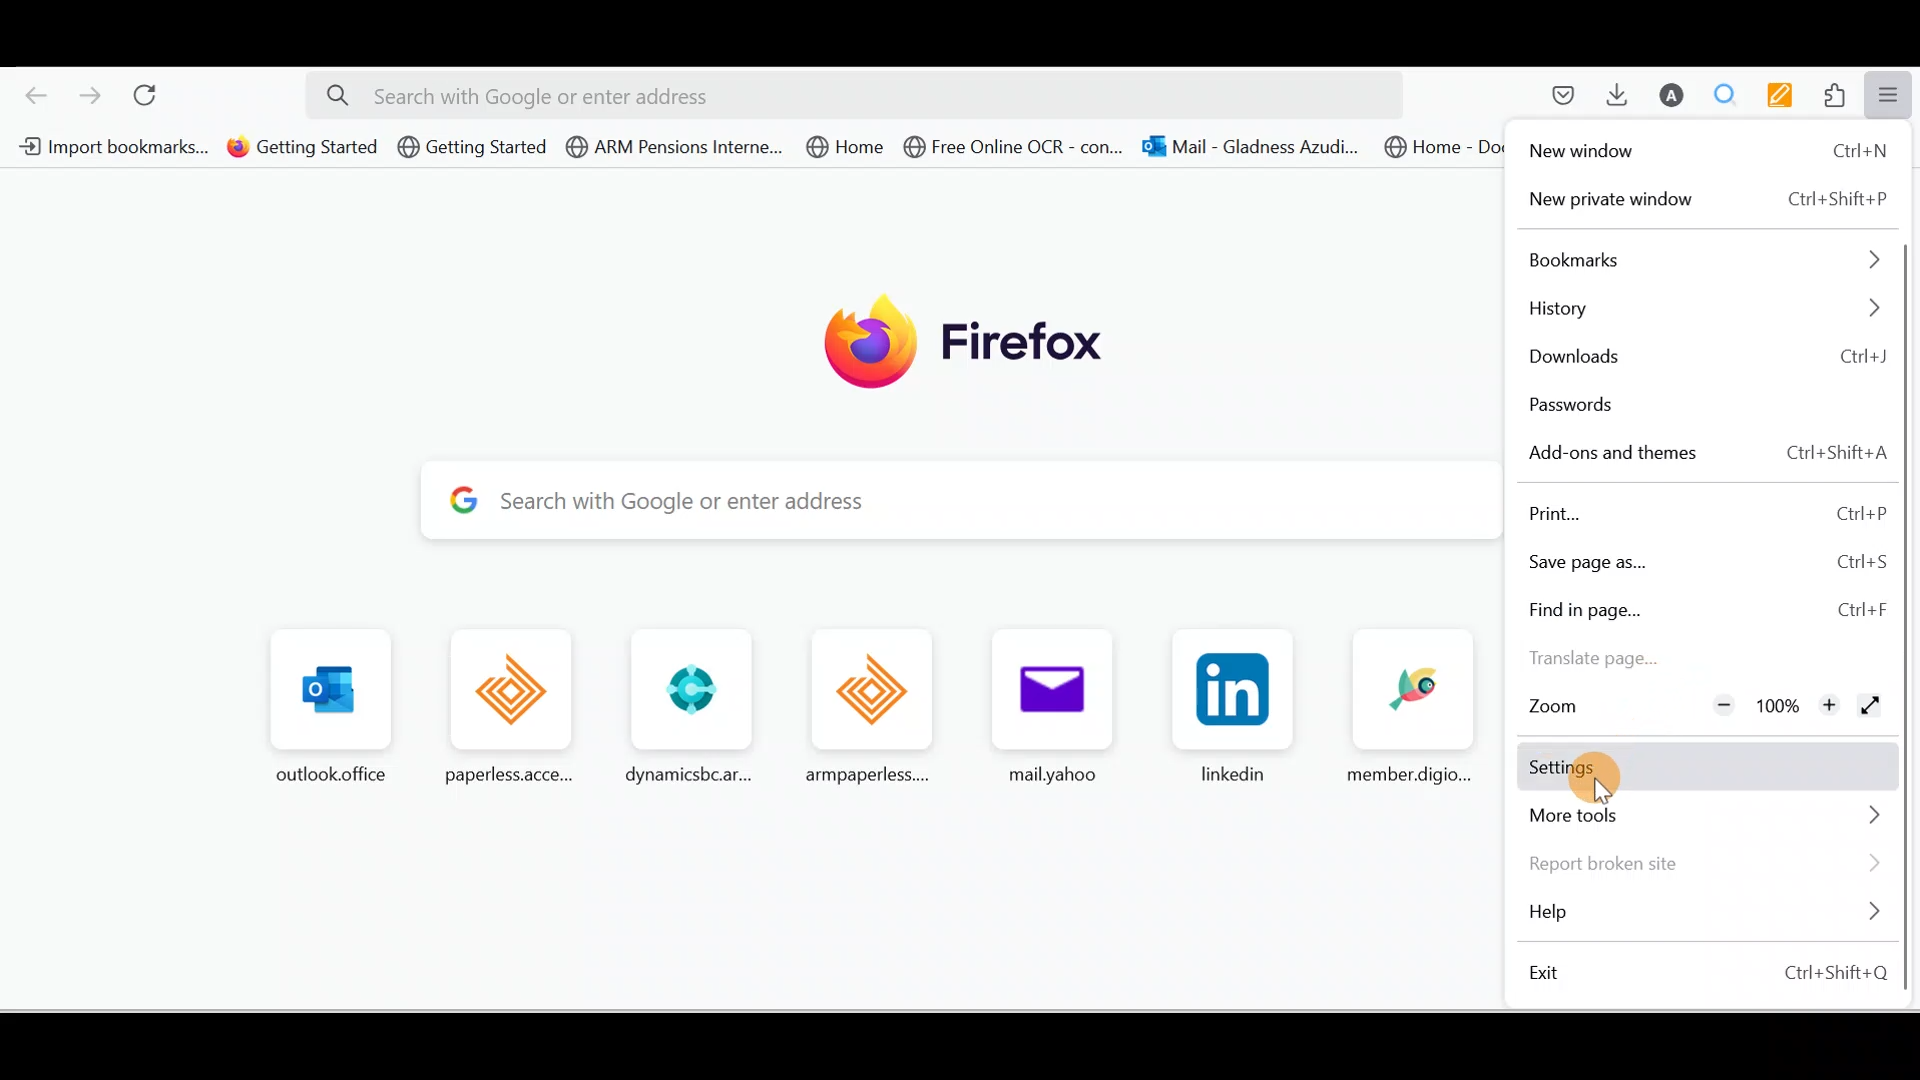 The height and width of the screenshot is (1080, 1920). Describe the element at coordinates (1726, 94) in the screenshot. I see `Multiple search & highlight` at that location.